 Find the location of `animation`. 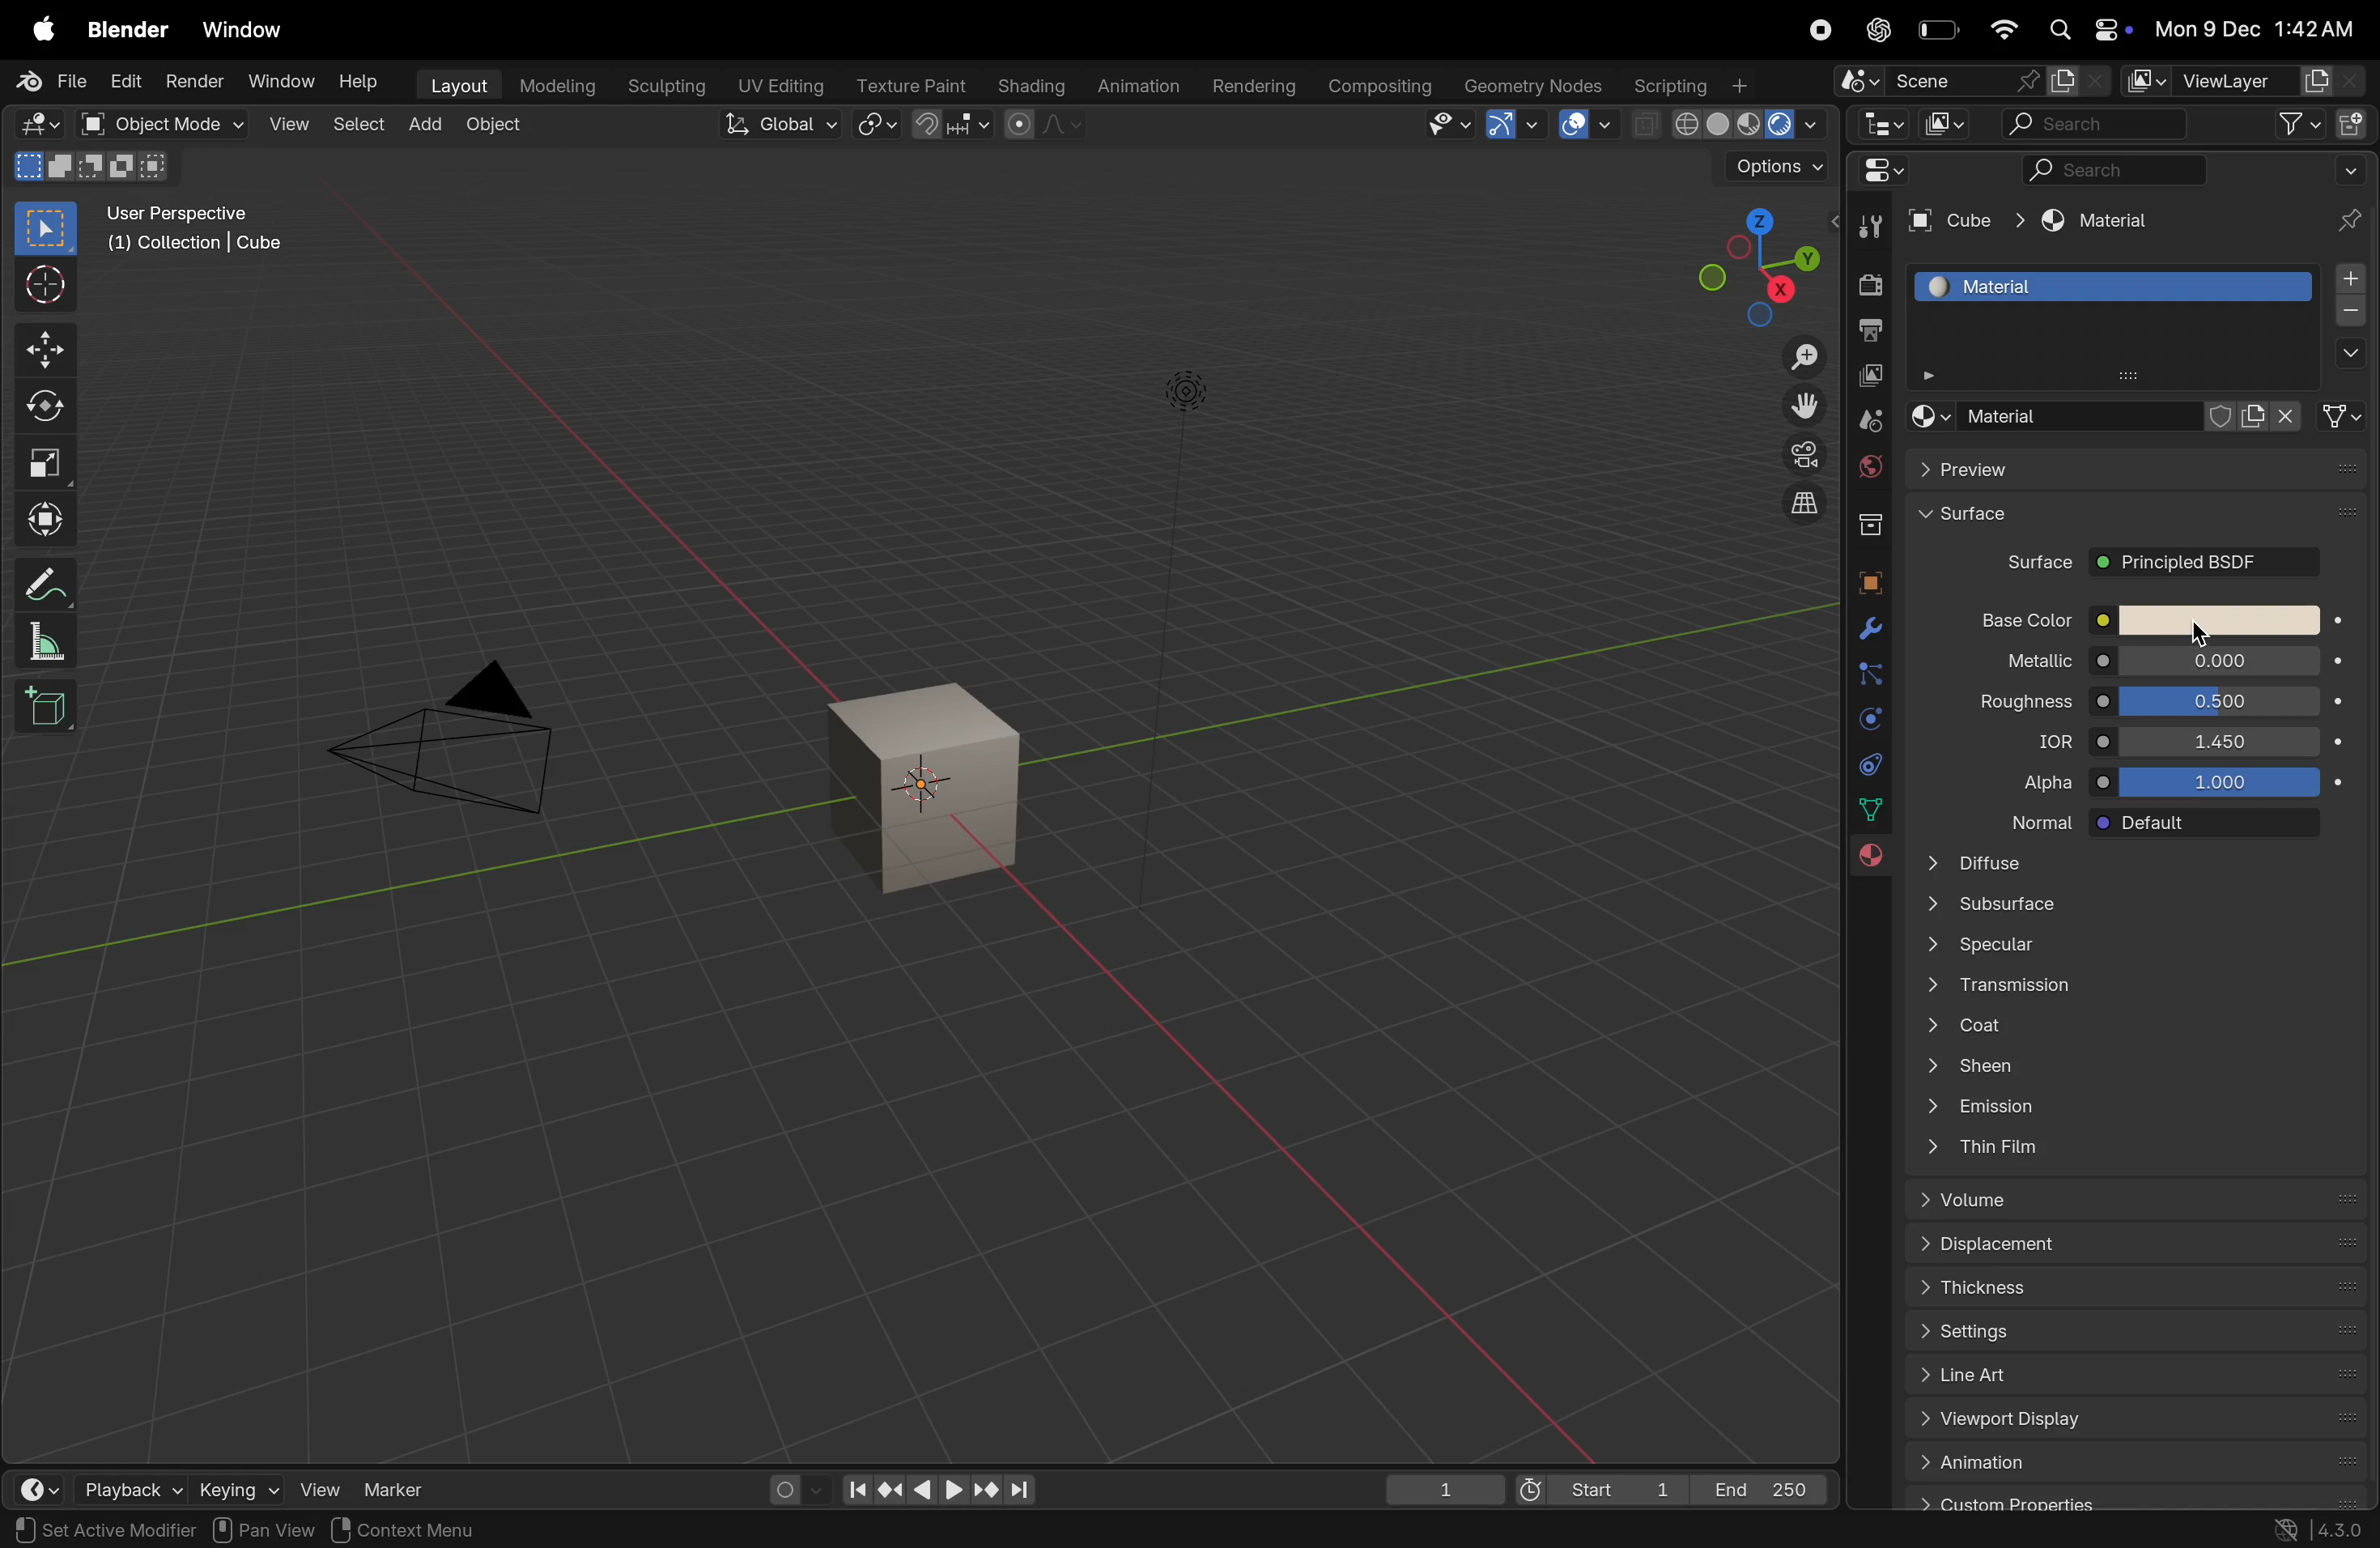

animation is located at coordinates (1137, 88).